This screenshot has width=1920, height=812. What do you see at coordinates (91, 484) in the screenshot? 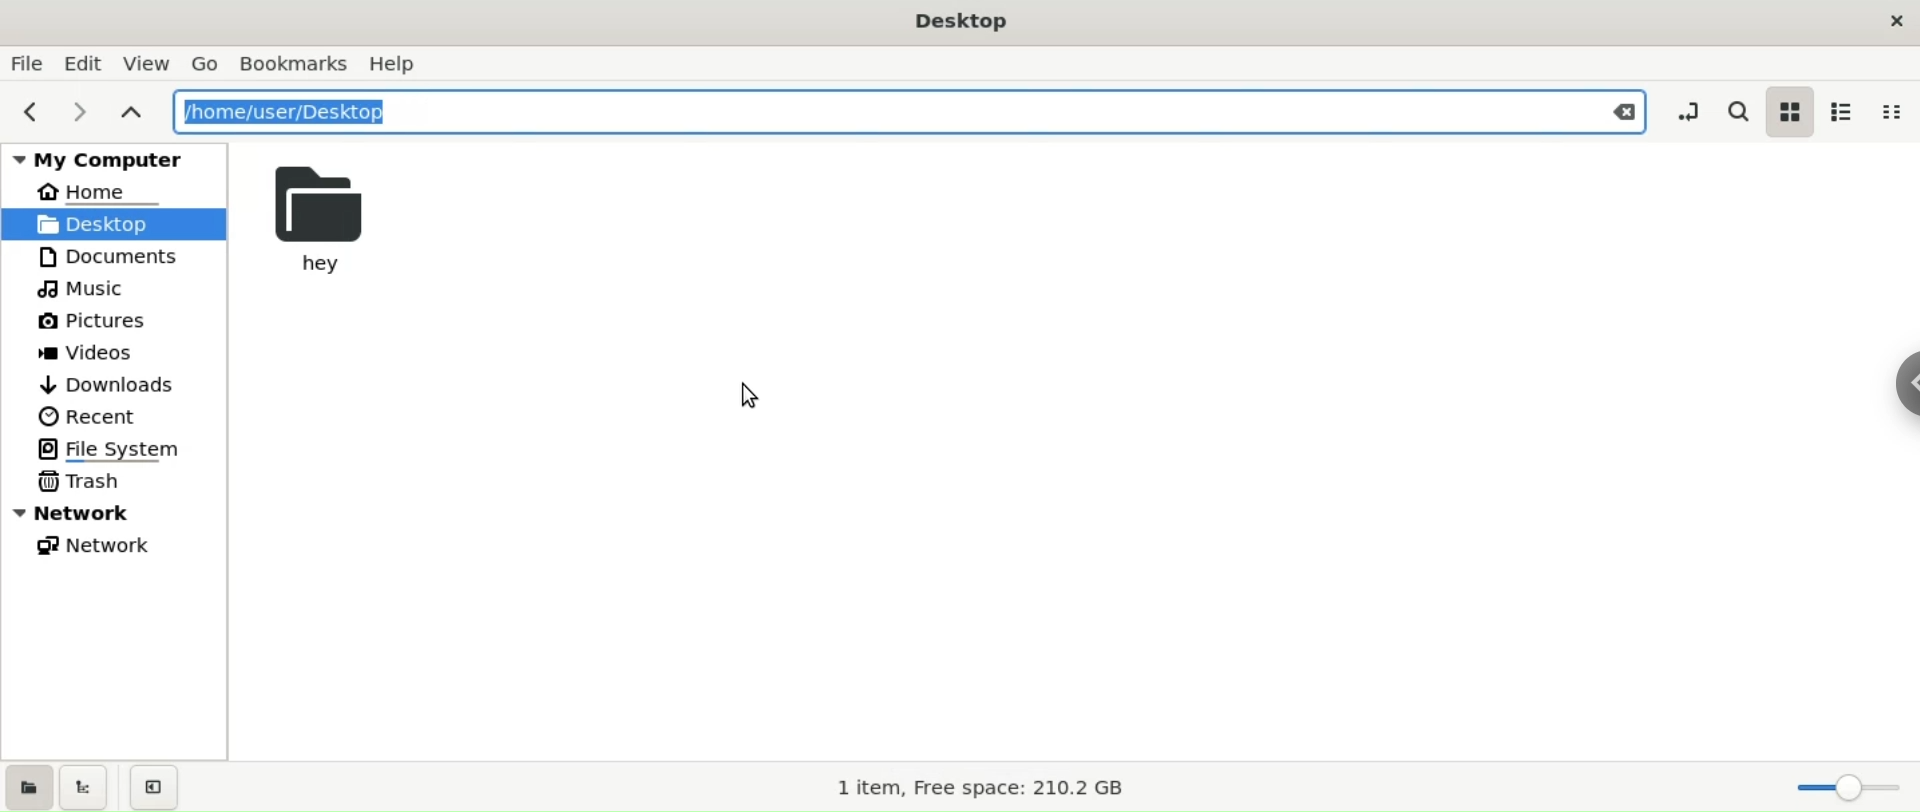
I see `trash` at bounding box center [91, 484].